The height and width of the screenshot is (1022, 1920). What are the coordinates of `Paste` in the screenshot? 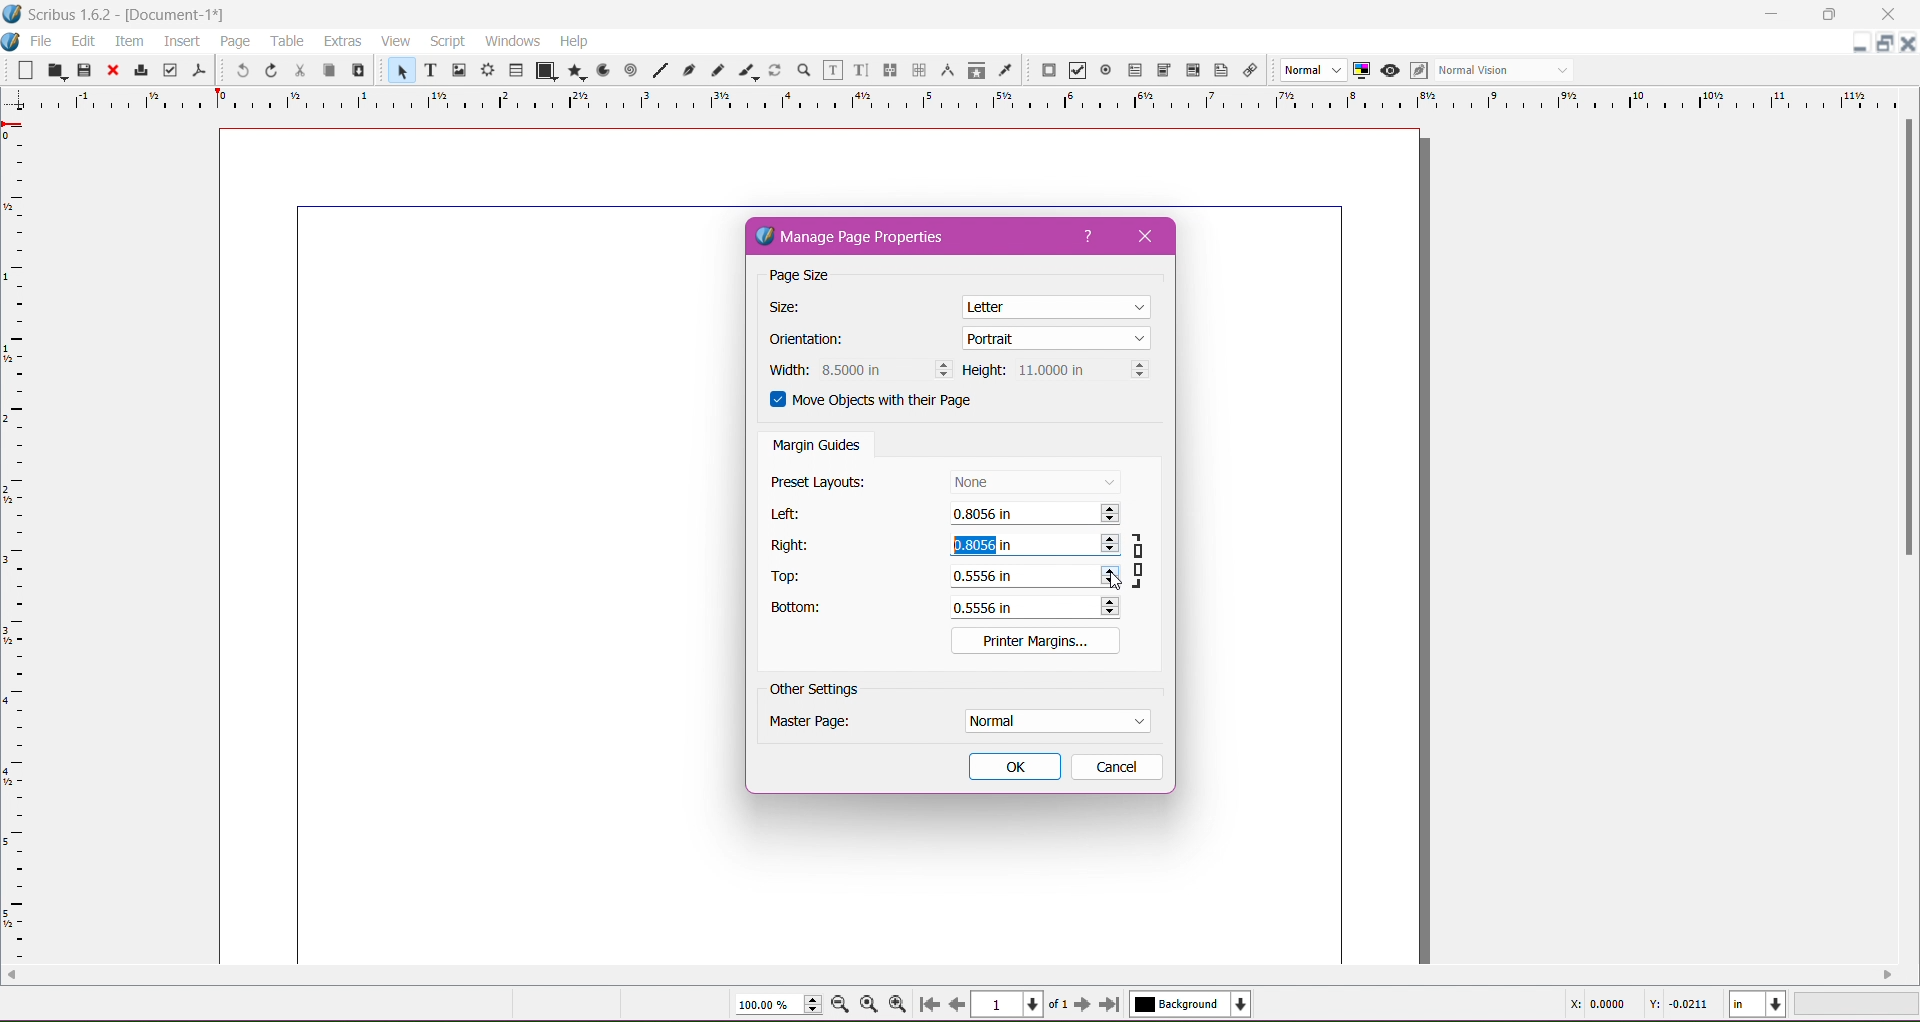 It's located at (358, 71).